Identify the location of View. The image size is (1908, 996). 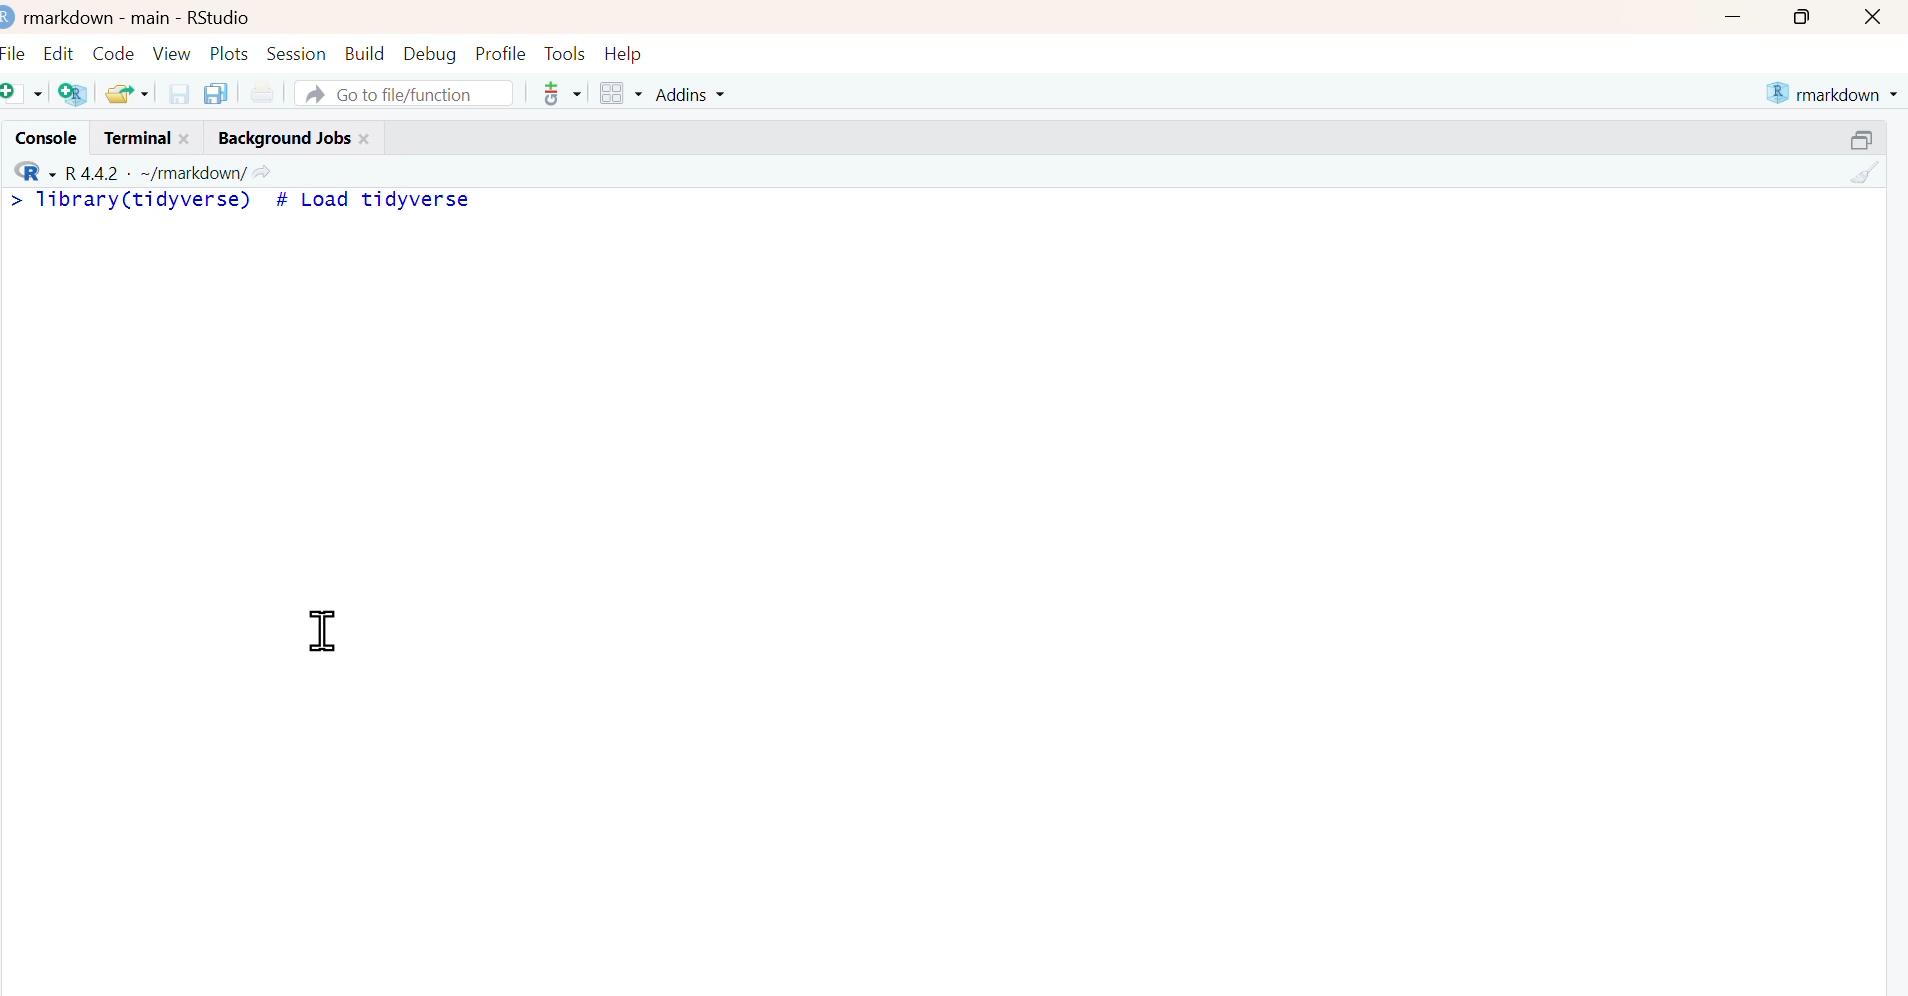
(174, 50).